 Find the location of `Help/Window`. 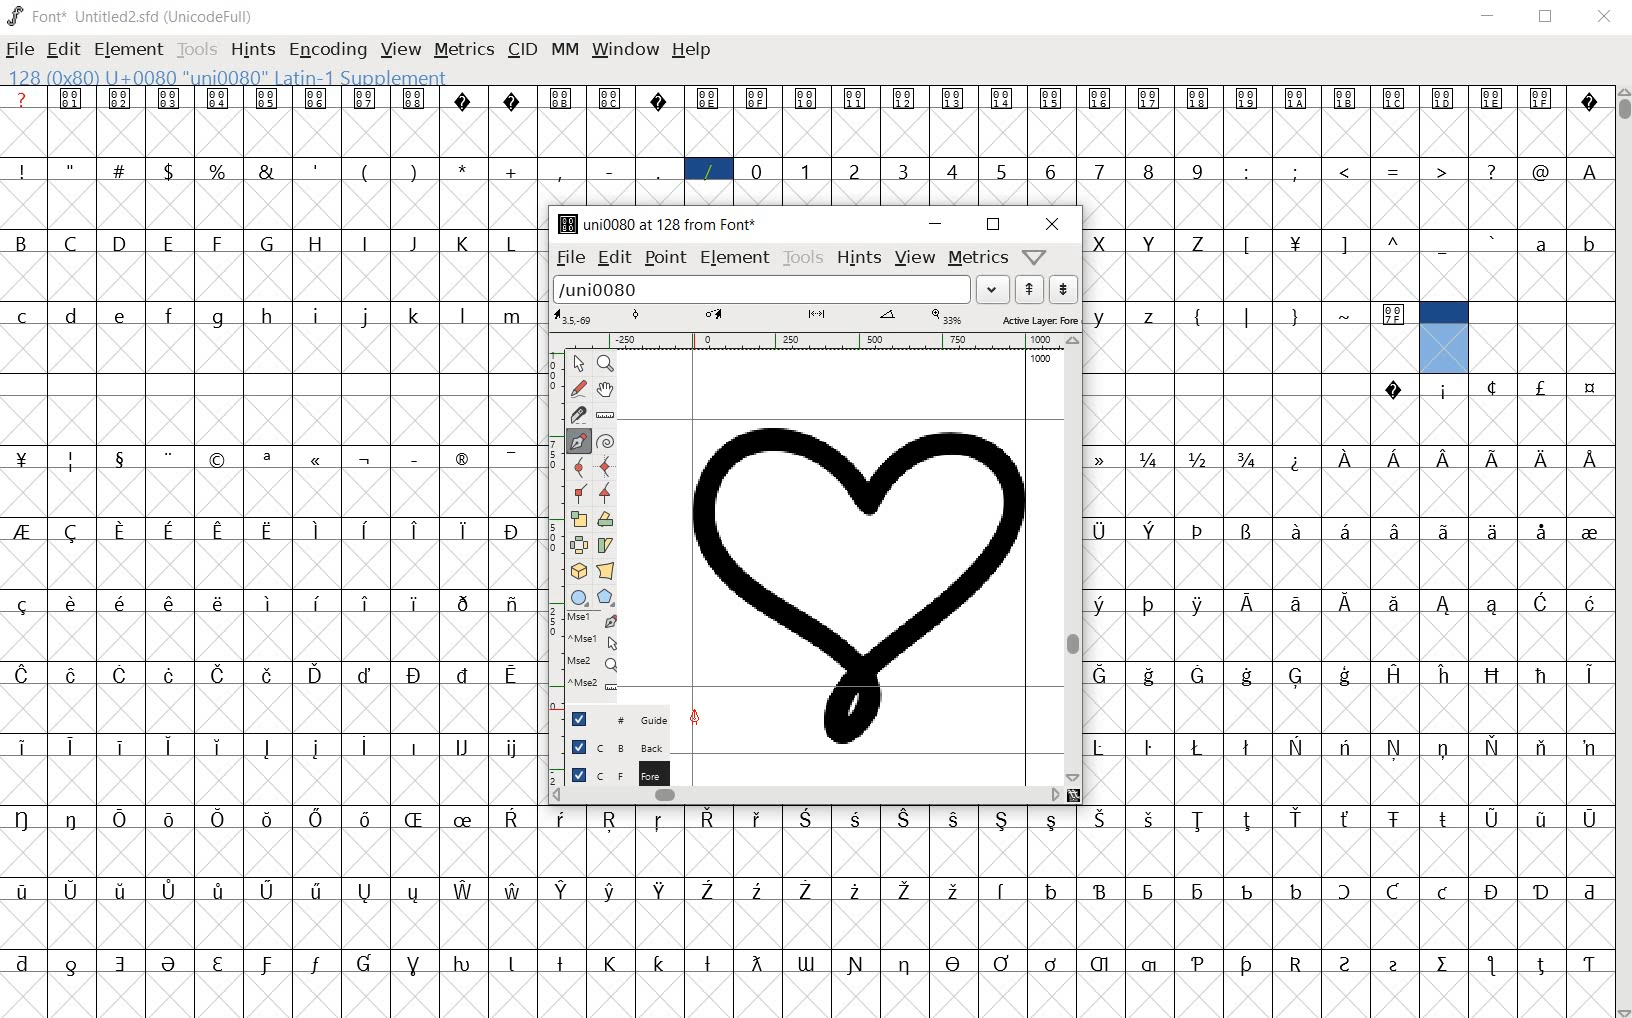

Help/Window is located at coordinates (1037, 255).